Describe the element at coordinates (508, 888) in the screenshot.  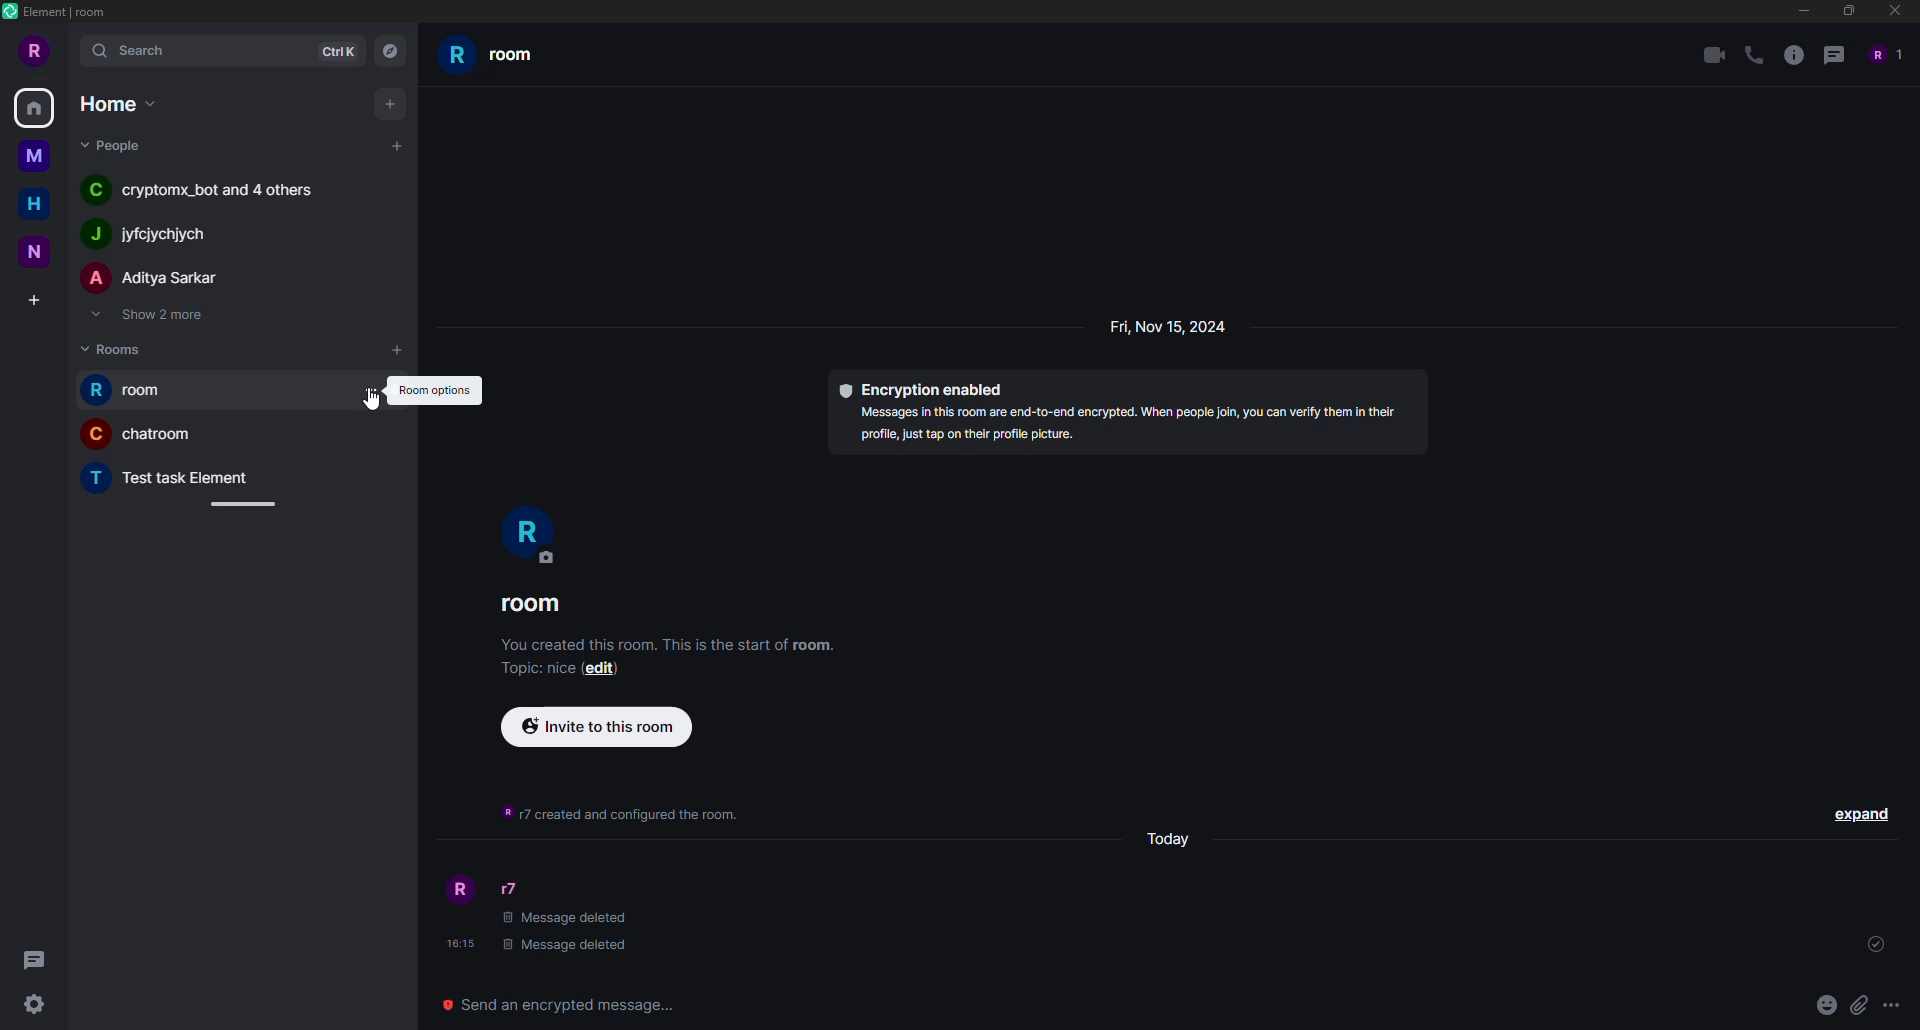
I see `r7` at that location.